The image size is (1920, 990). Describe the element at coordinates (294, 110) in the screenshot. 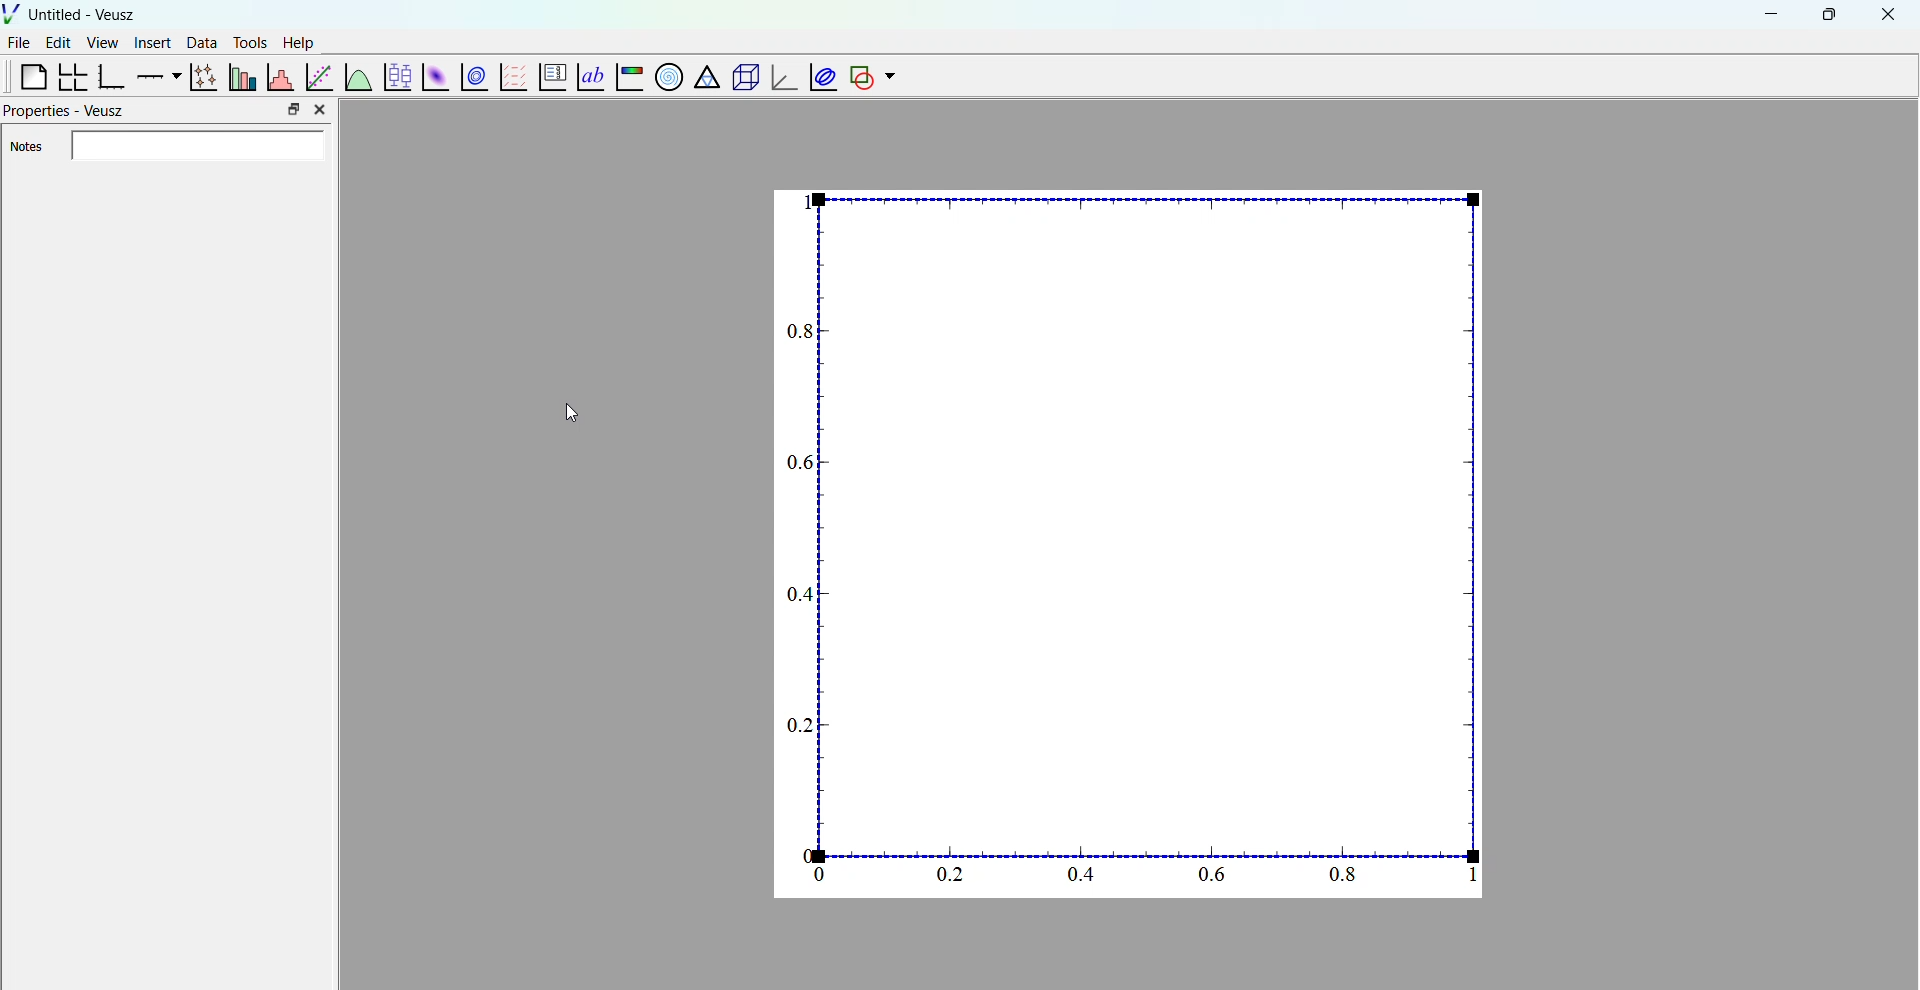

I see `maximize property bar` at that location.